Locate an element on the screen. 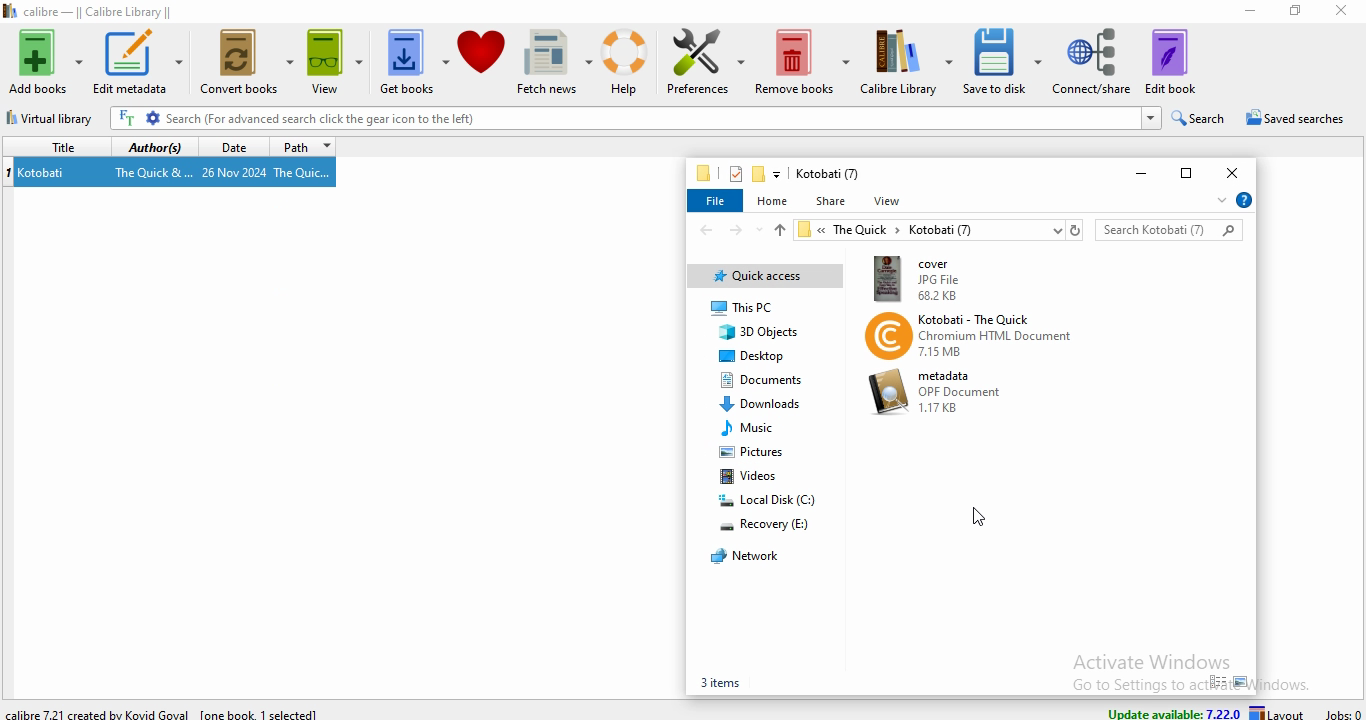 The width and height of the screenshot is (1366, 720). cover(book files) is located at coordinates (972, 277).